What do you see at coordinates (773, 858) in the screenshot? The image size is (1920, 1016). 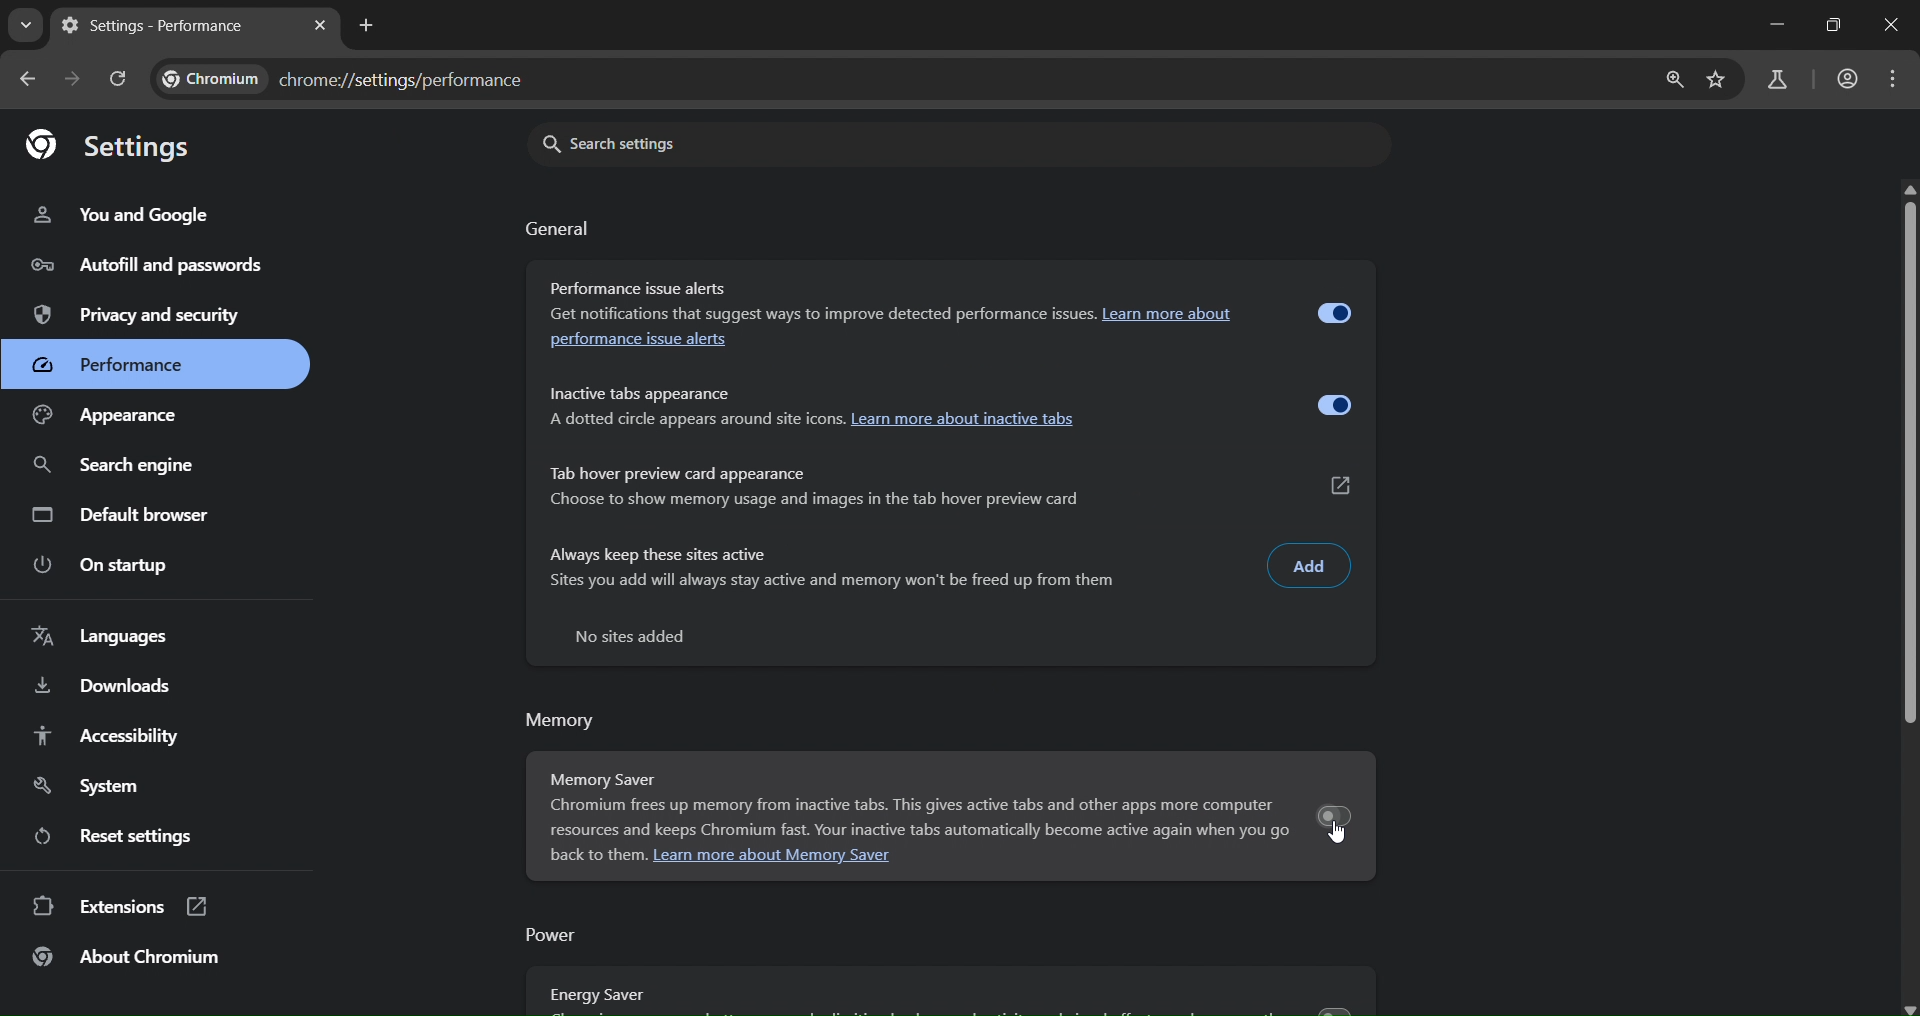 I see `. Learn more about Memory Saver` at bounding box center [773, 858].